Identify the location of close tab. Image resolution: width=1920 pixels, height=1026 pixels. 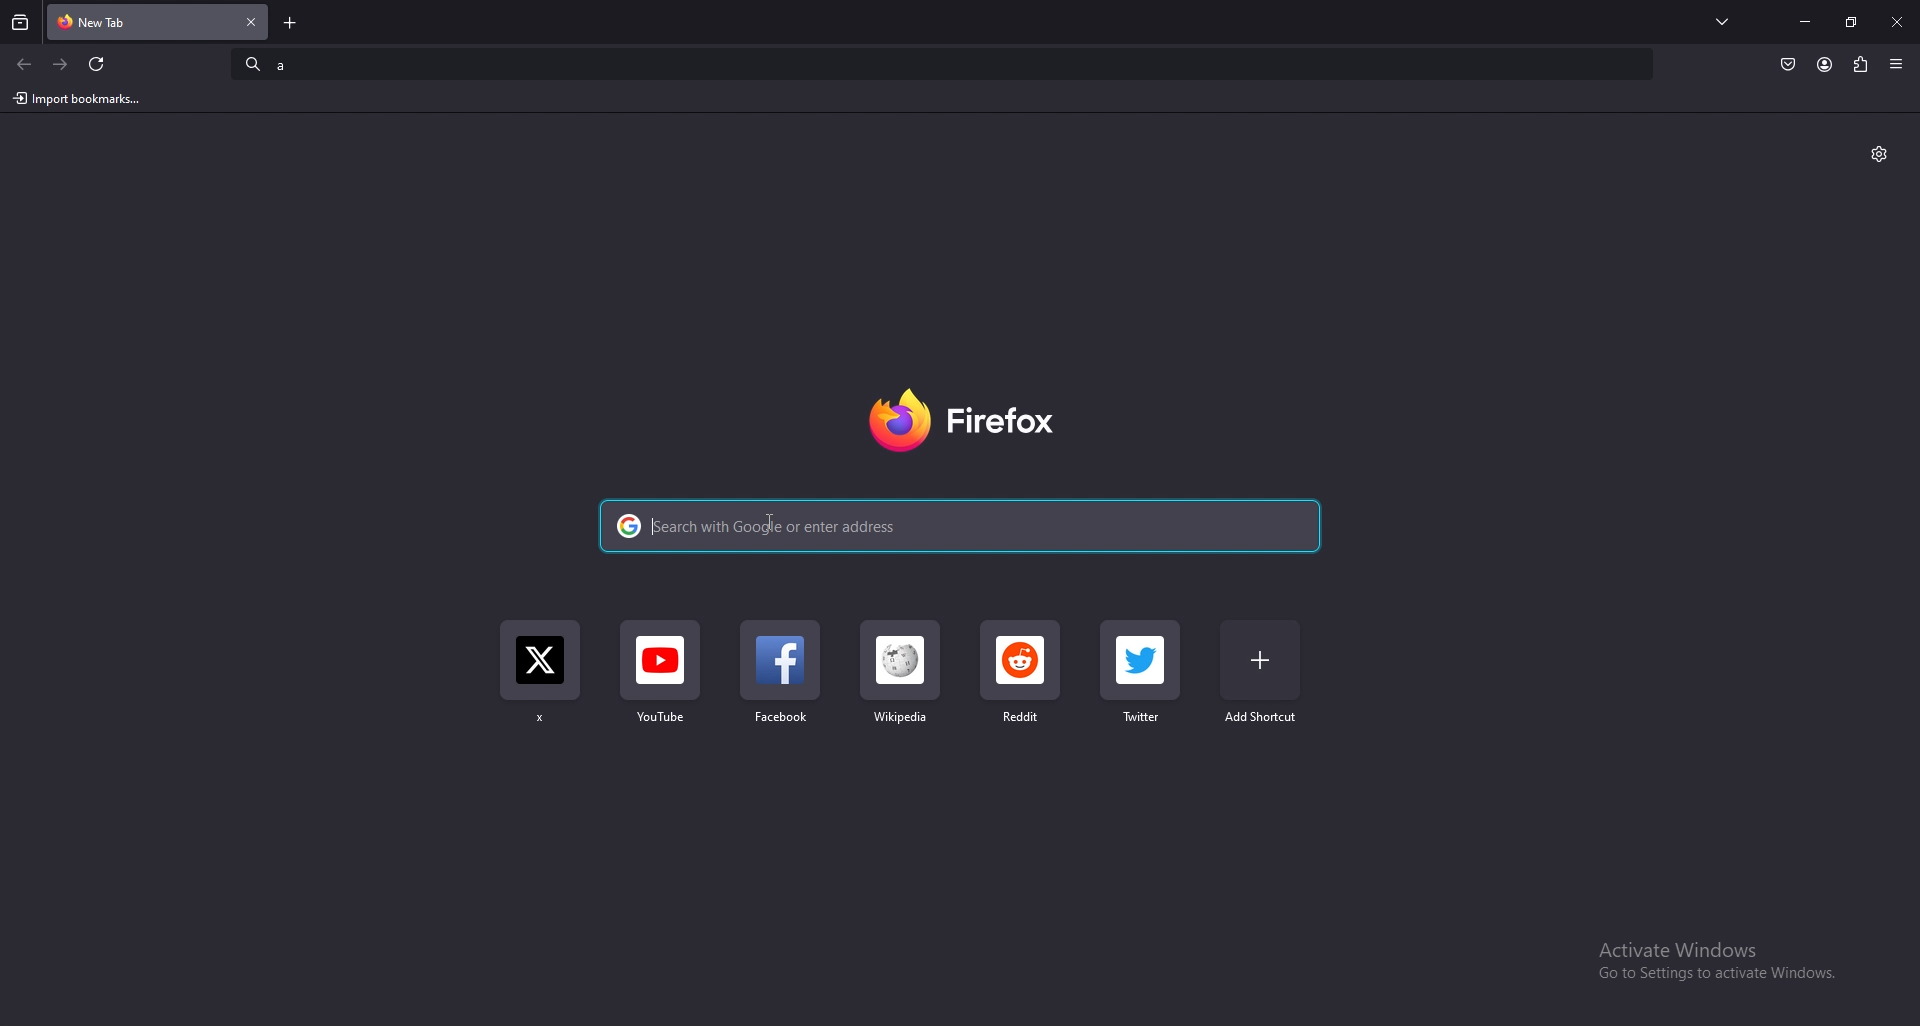
(250, 21).